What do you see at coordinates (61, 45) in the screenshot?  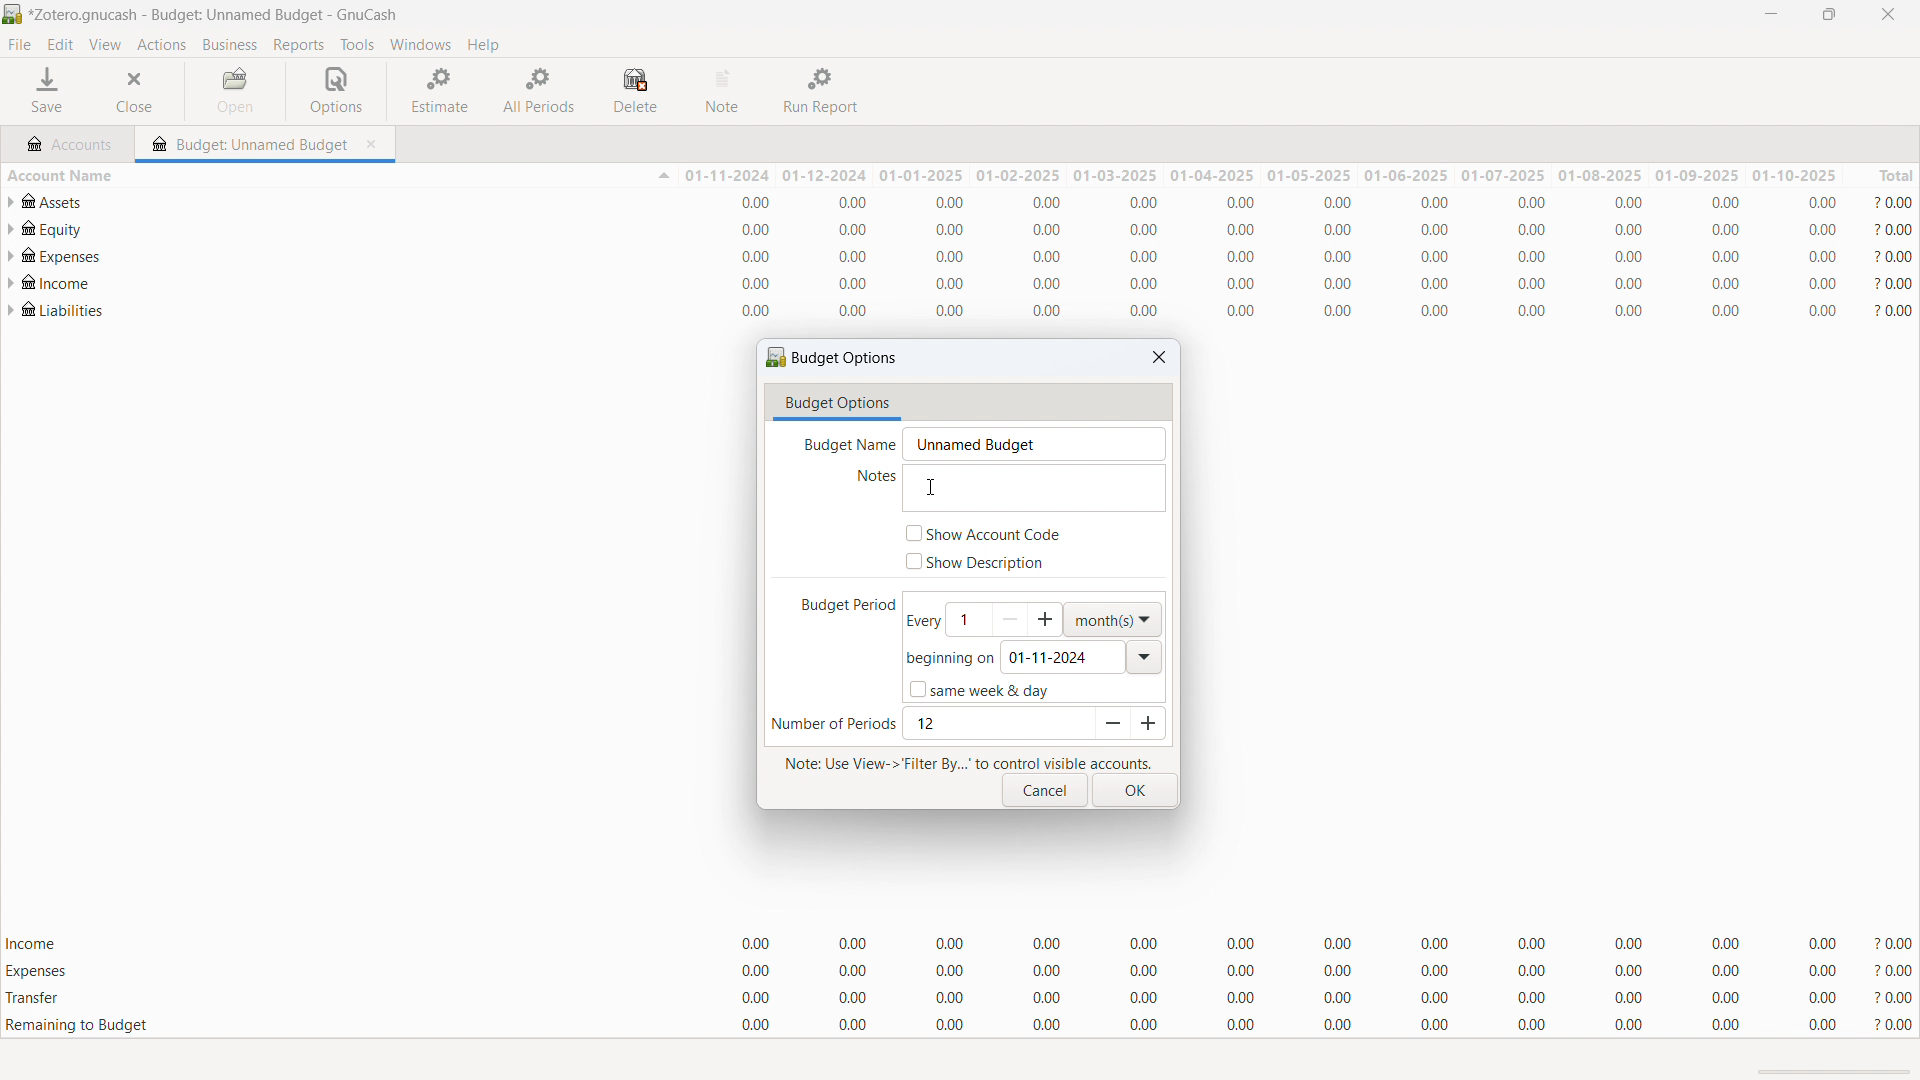 I see `edit` at bounding box center [61, 45].